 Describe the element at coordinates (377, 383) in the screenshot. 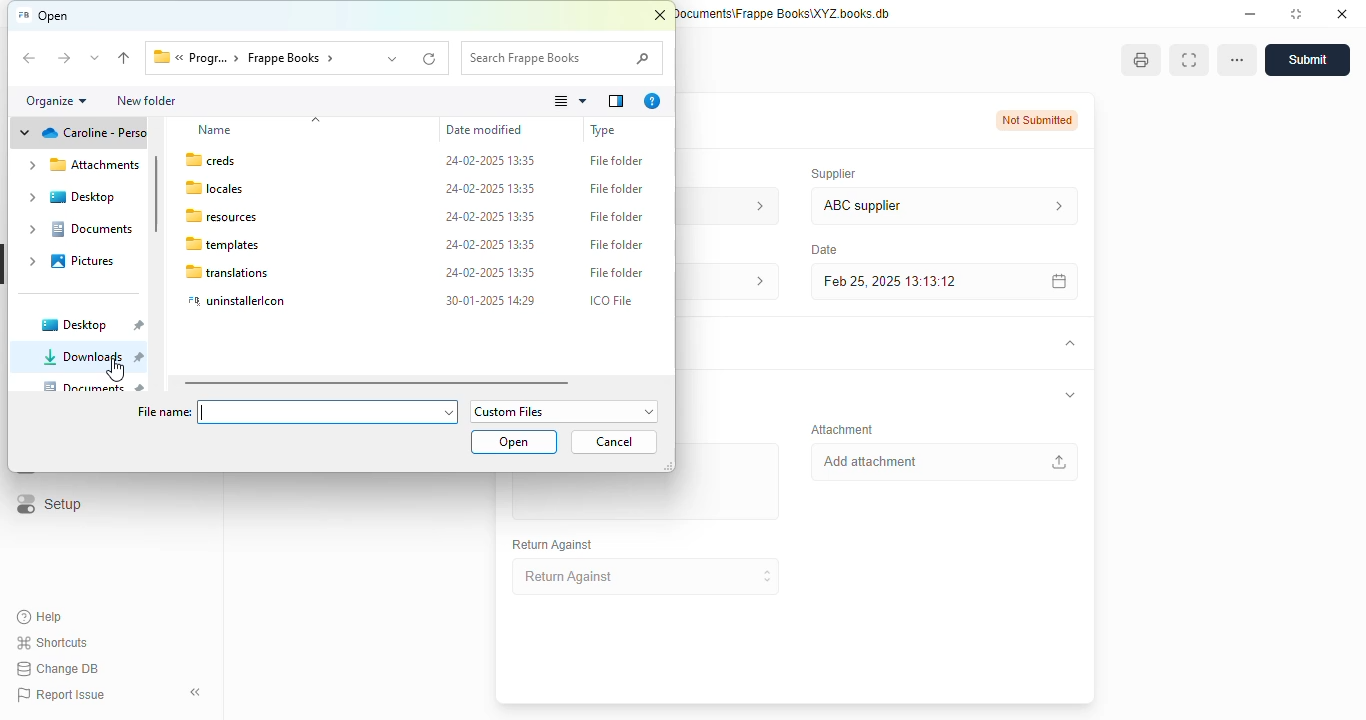

I see `scroll bar` at that location.